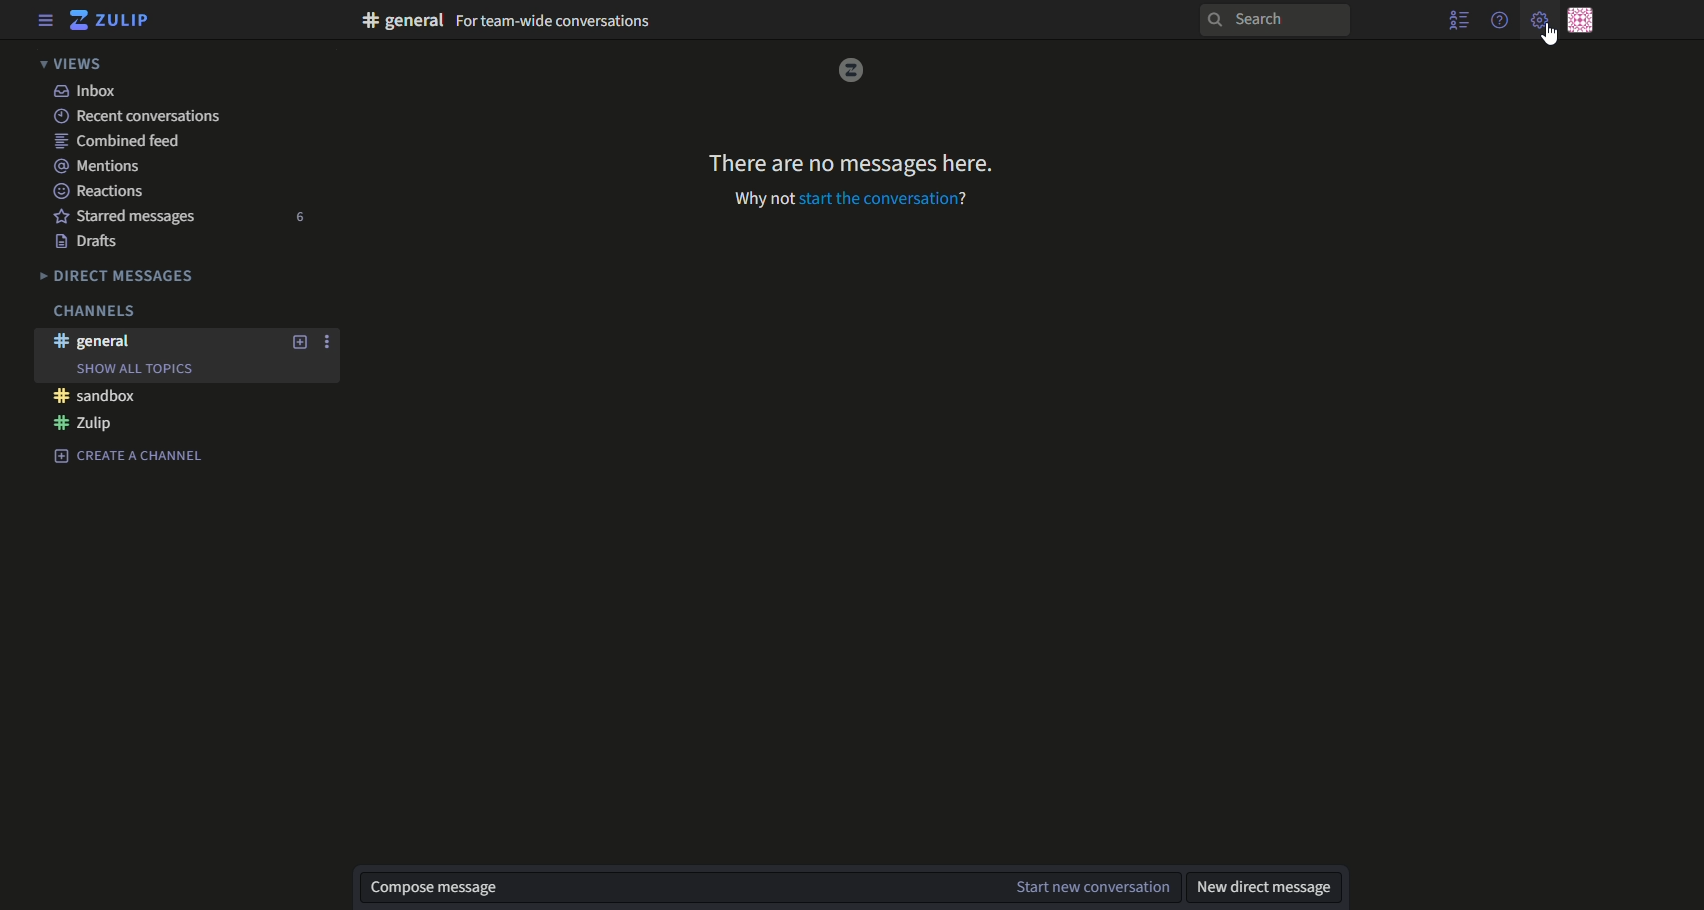 This screenshot has width=1704, height=910. I want to click on options, so click(331, 343).